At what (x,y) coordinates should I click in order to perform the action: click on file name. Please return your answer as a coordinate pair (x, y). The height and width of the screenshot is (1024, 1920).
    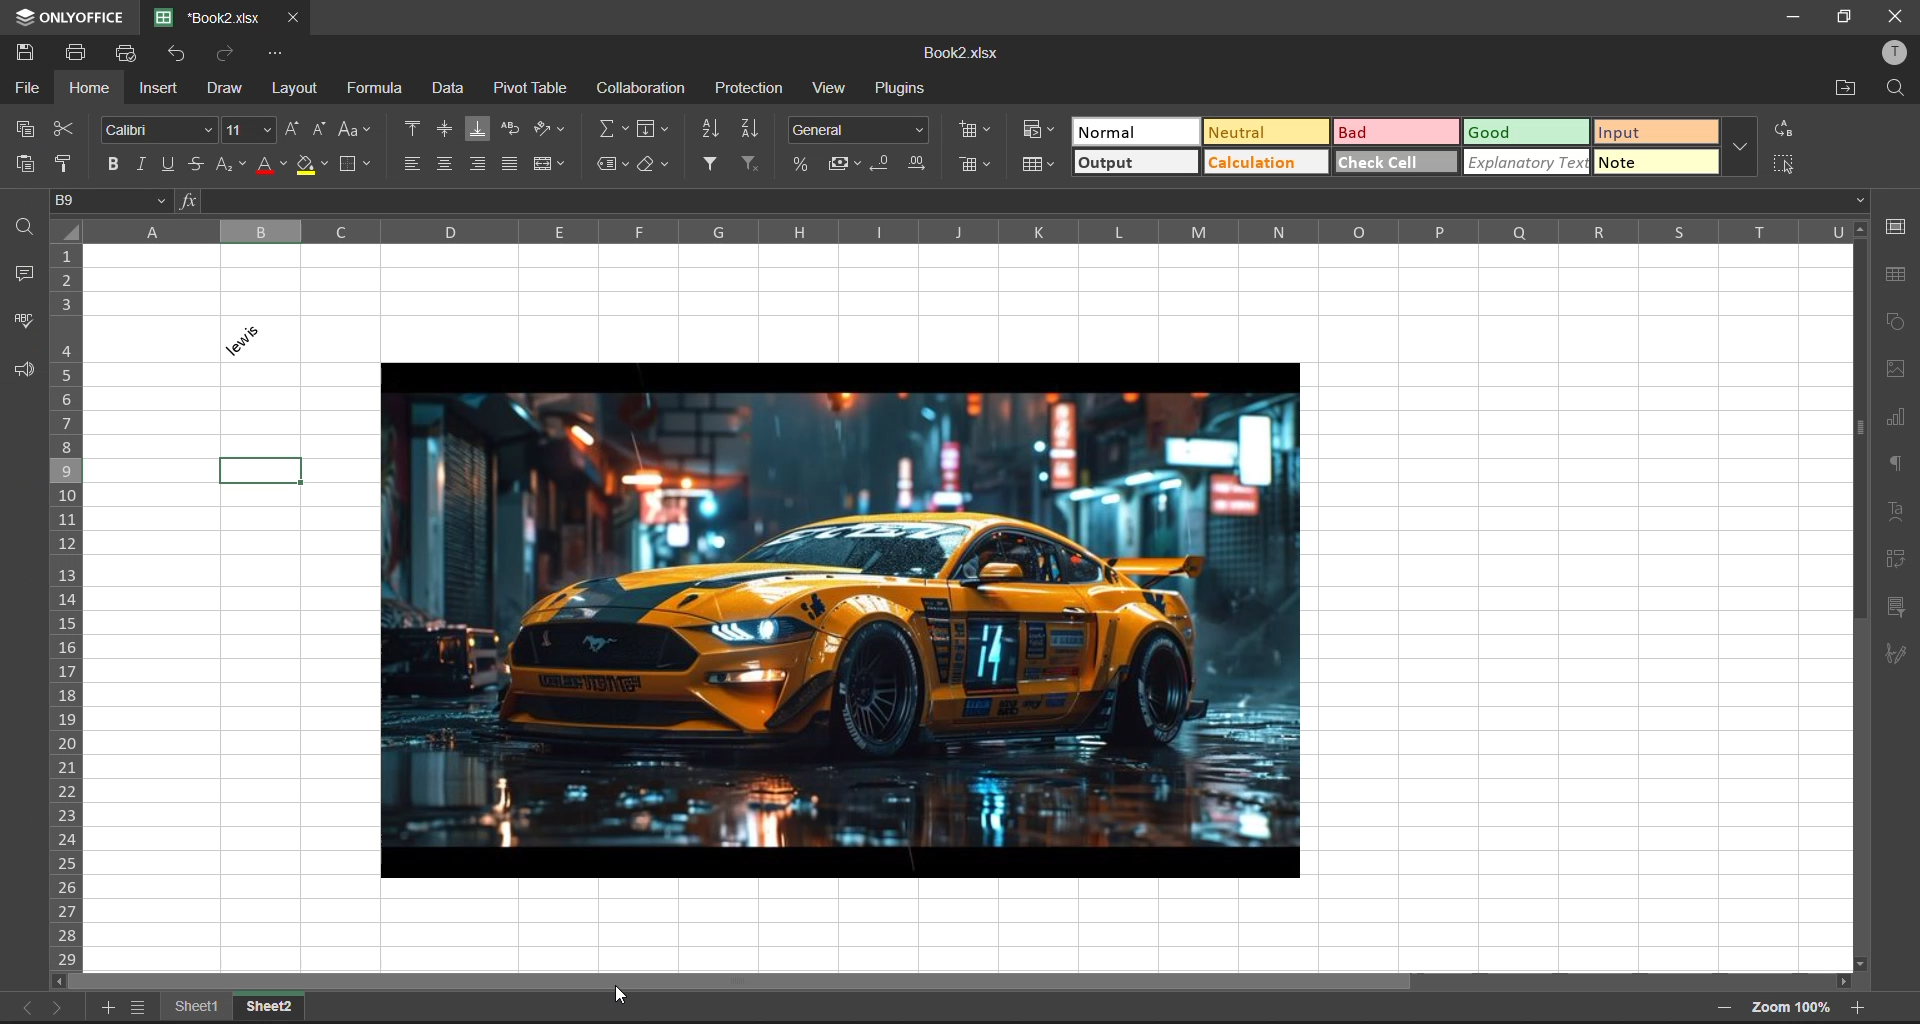
    Looking at the image, I should click on (960, 51).